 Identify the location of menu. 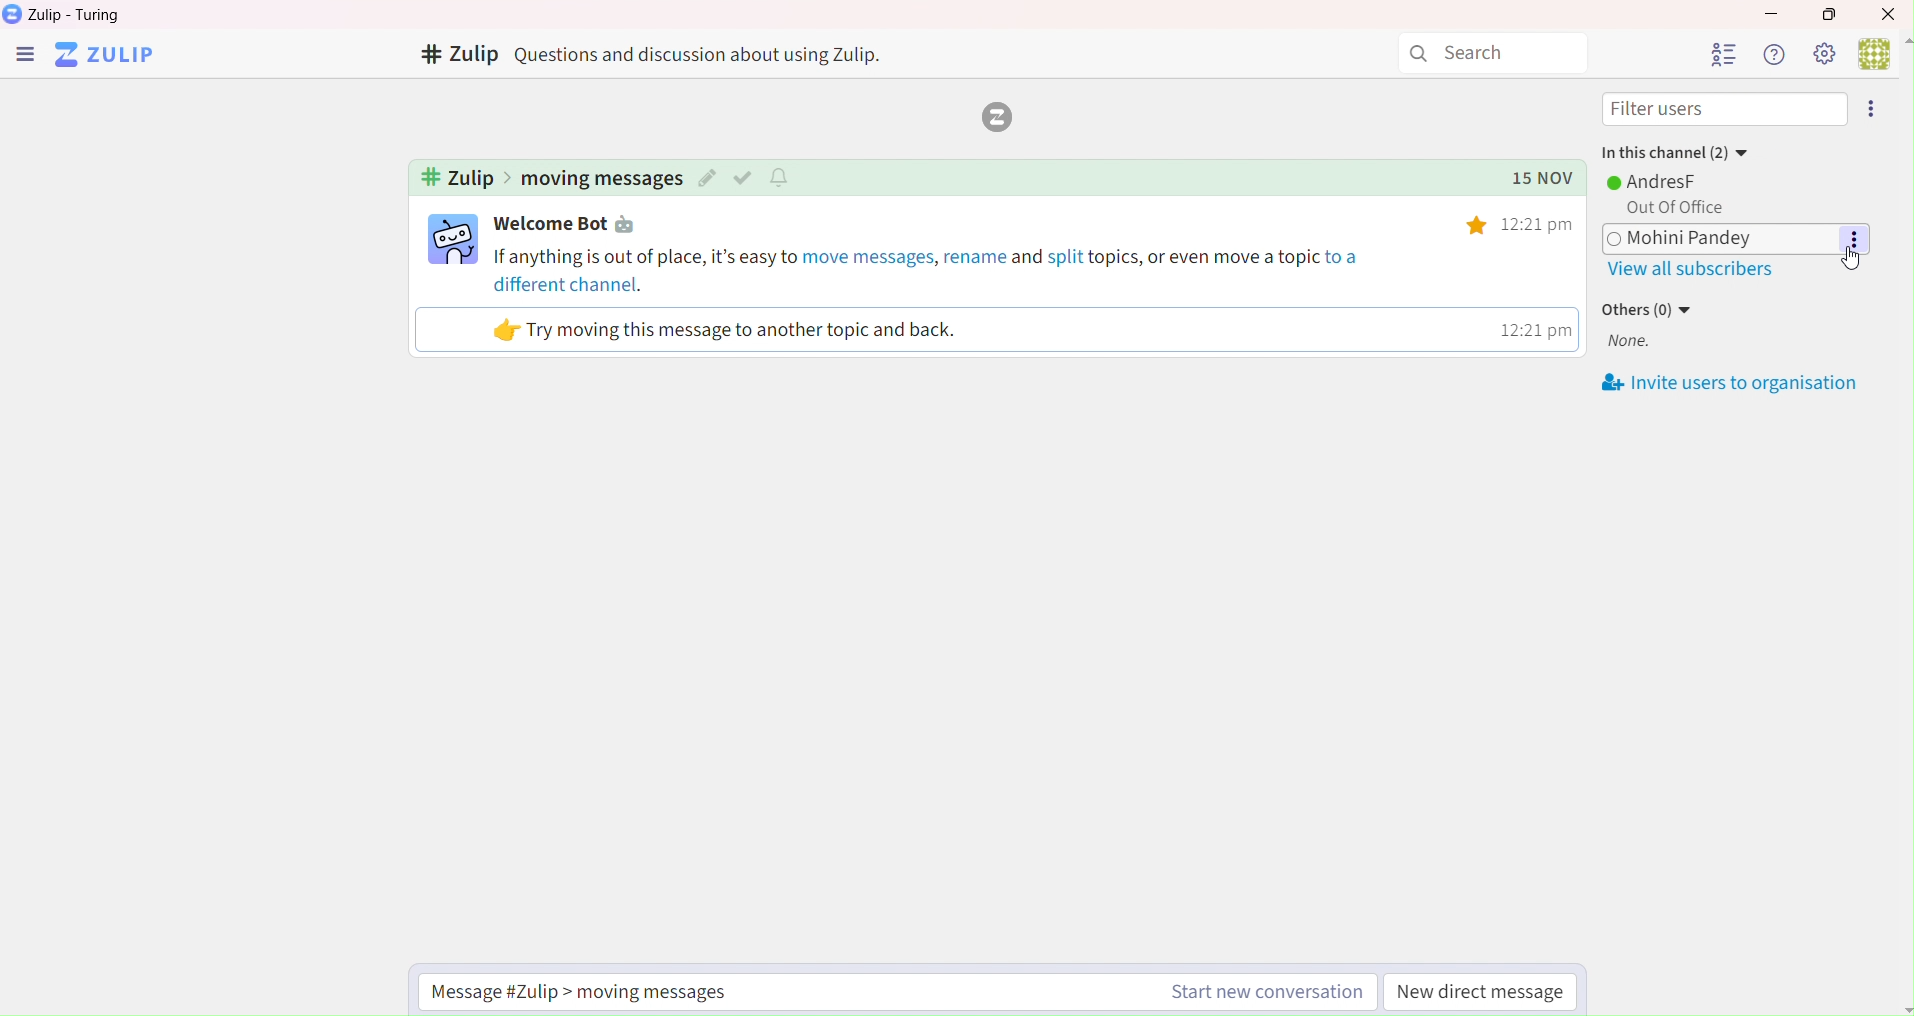
(24, 57).